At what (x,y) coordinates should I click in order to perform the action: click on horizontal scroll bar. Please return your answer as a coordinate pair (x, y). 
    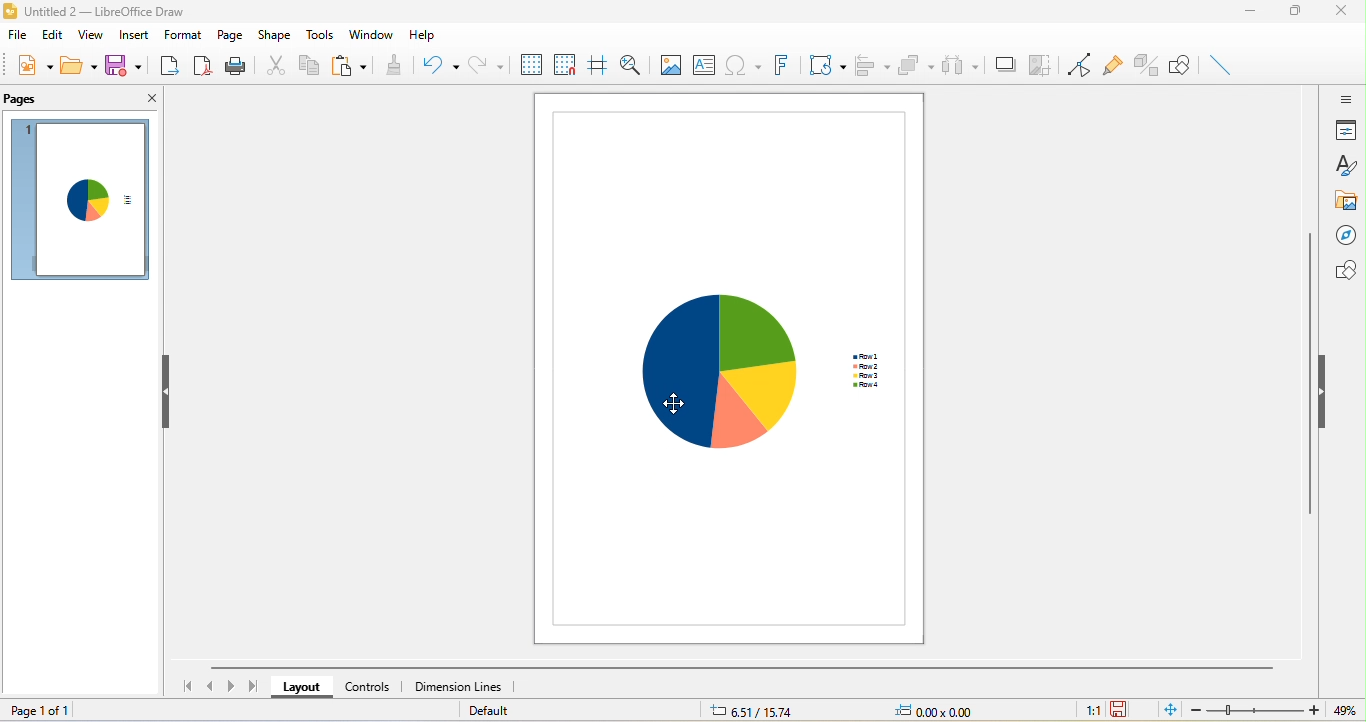
    Looking at the image, I should click on (739, 668).